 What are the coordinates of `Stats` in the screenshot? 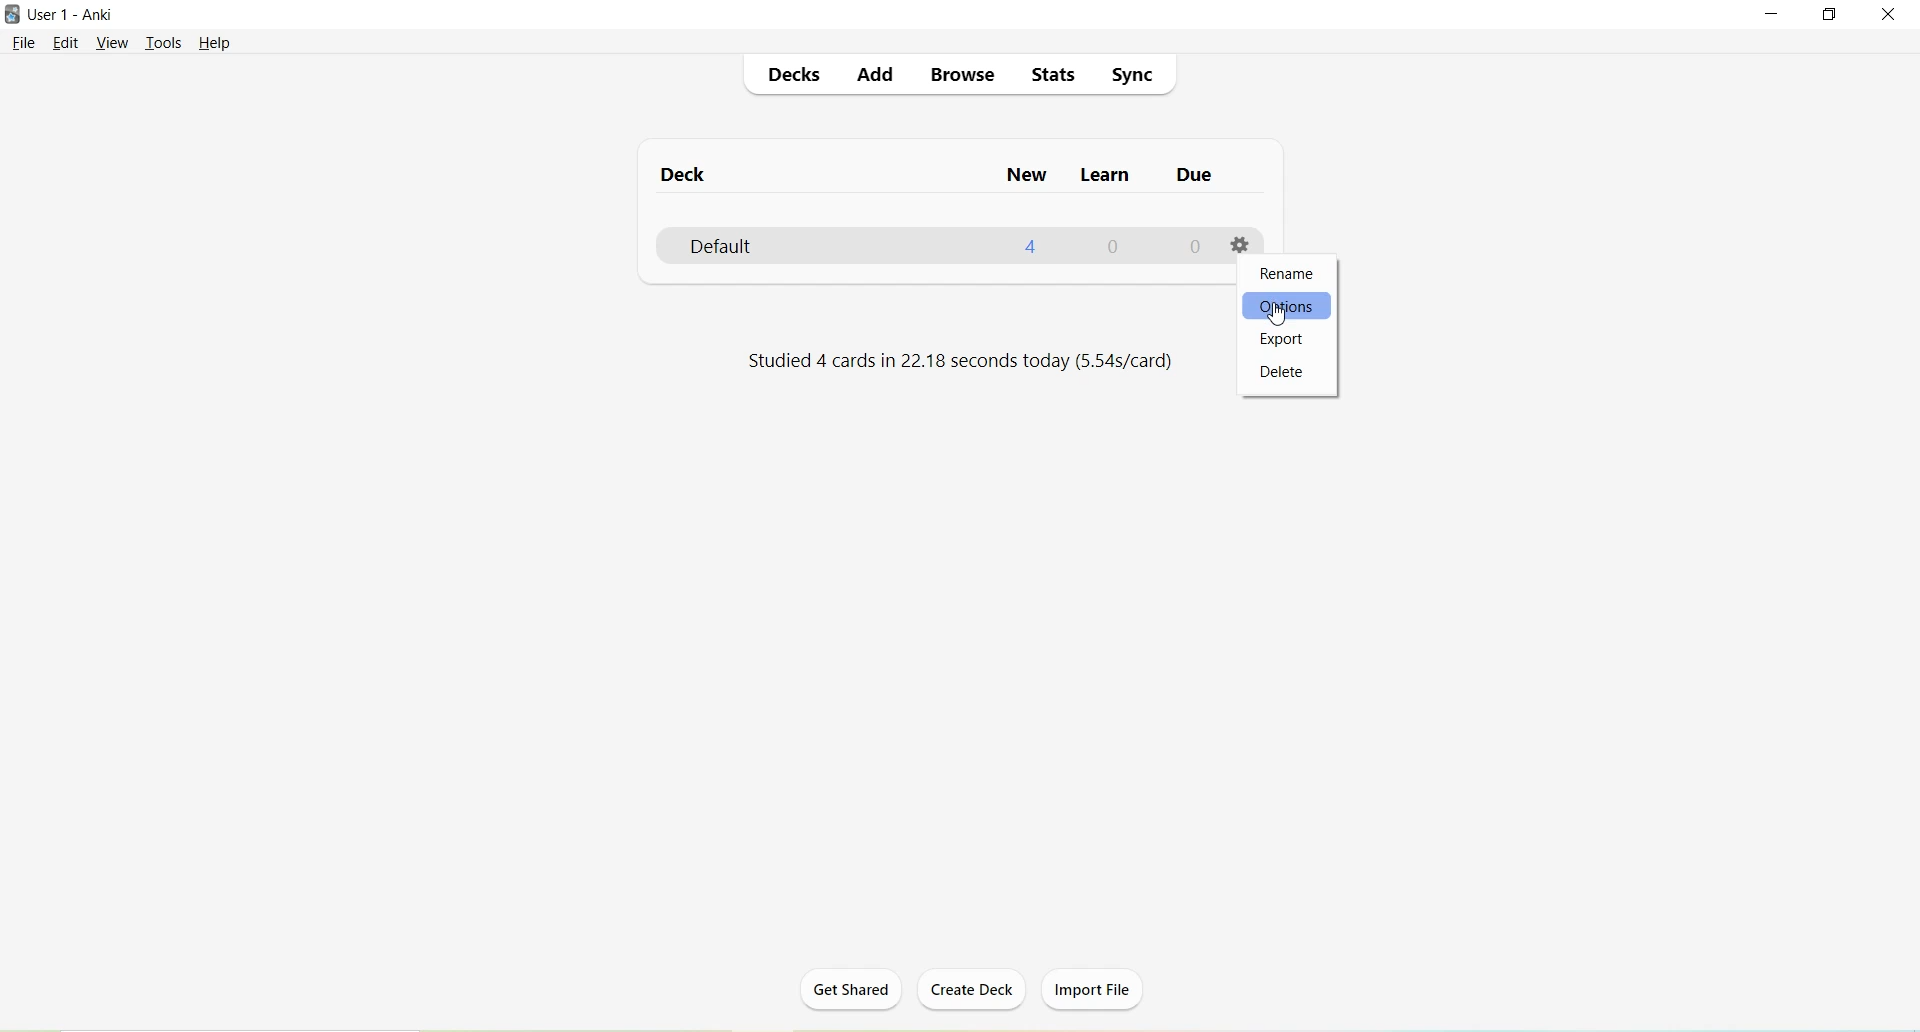 It's located at (1056, 78).